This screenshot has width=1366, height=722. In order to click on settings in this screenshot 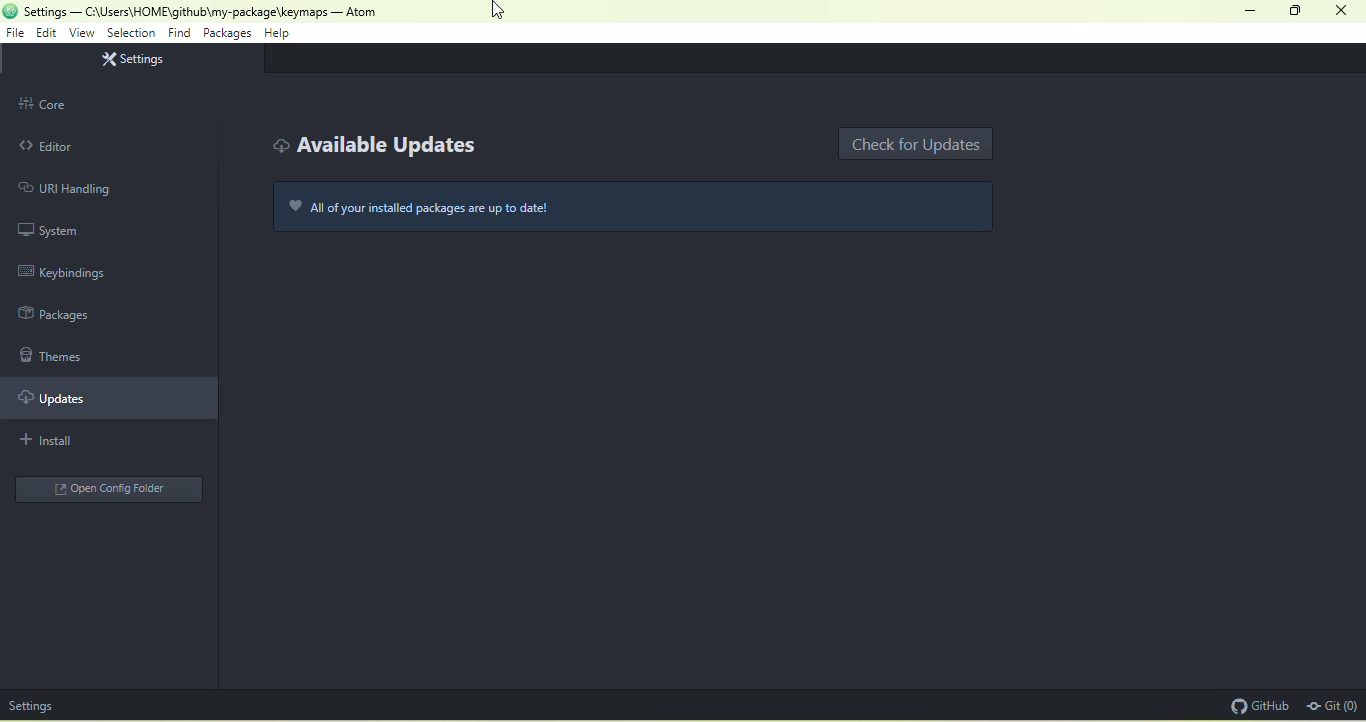, I will do `click(137, 60)`.